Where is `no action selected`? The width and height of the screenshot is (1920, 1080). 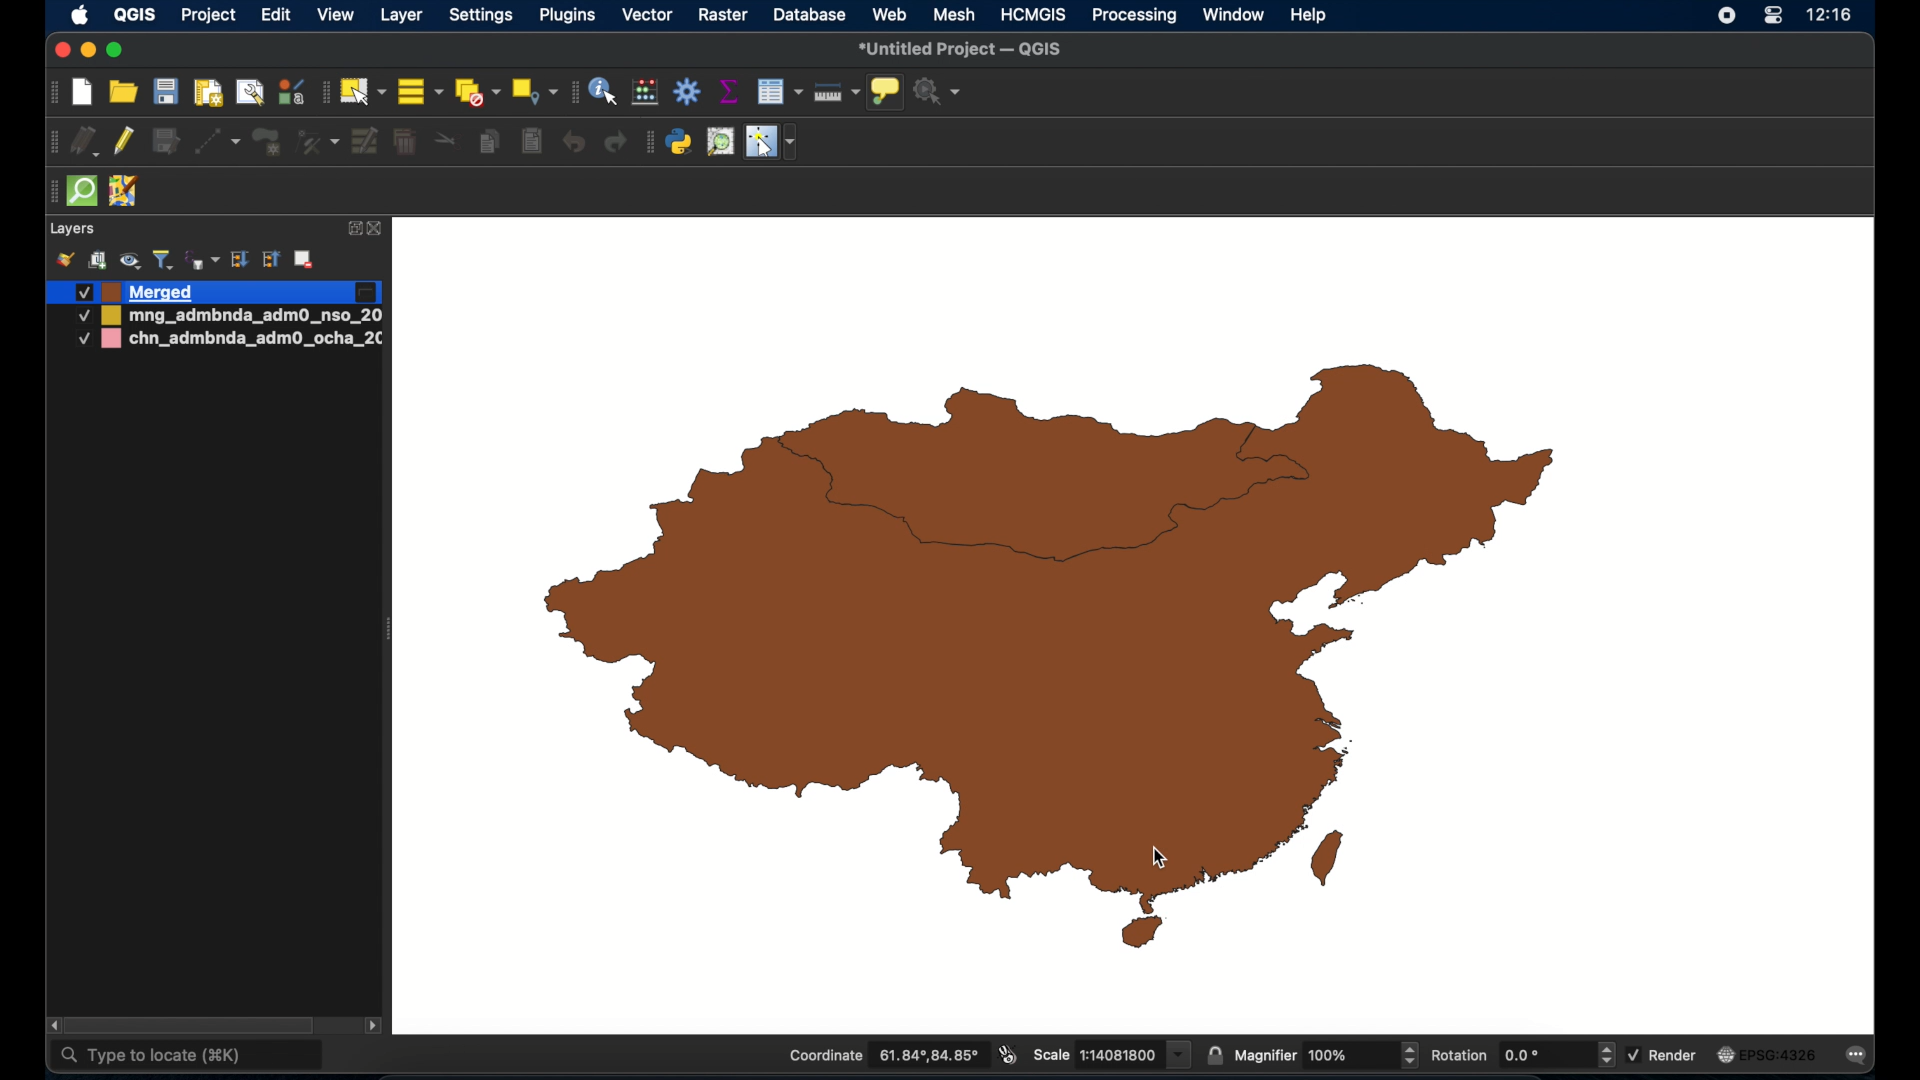 no action selected is located at coordinates (938, 92).